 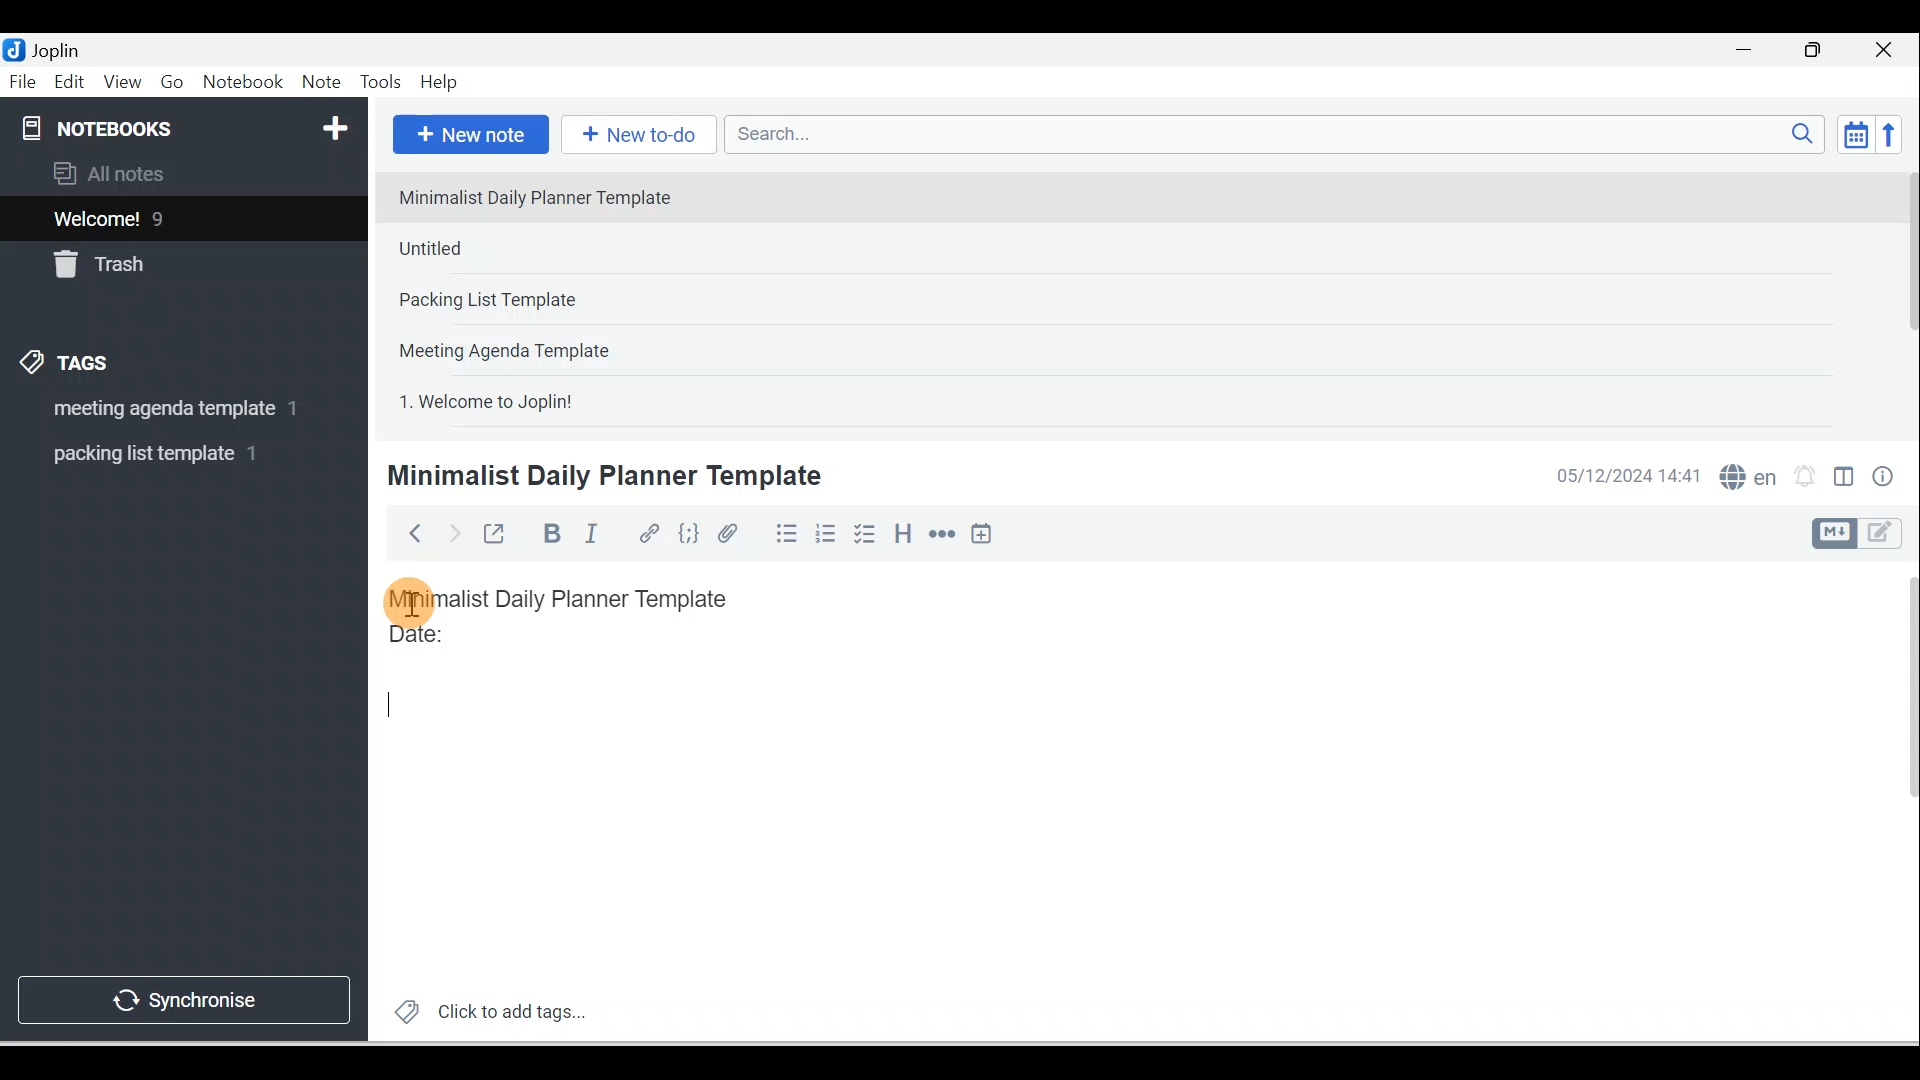 What do you see at coordinates (157, 410) in the screenshot?
I see `Tag 1` at bounding box center [157, 410].